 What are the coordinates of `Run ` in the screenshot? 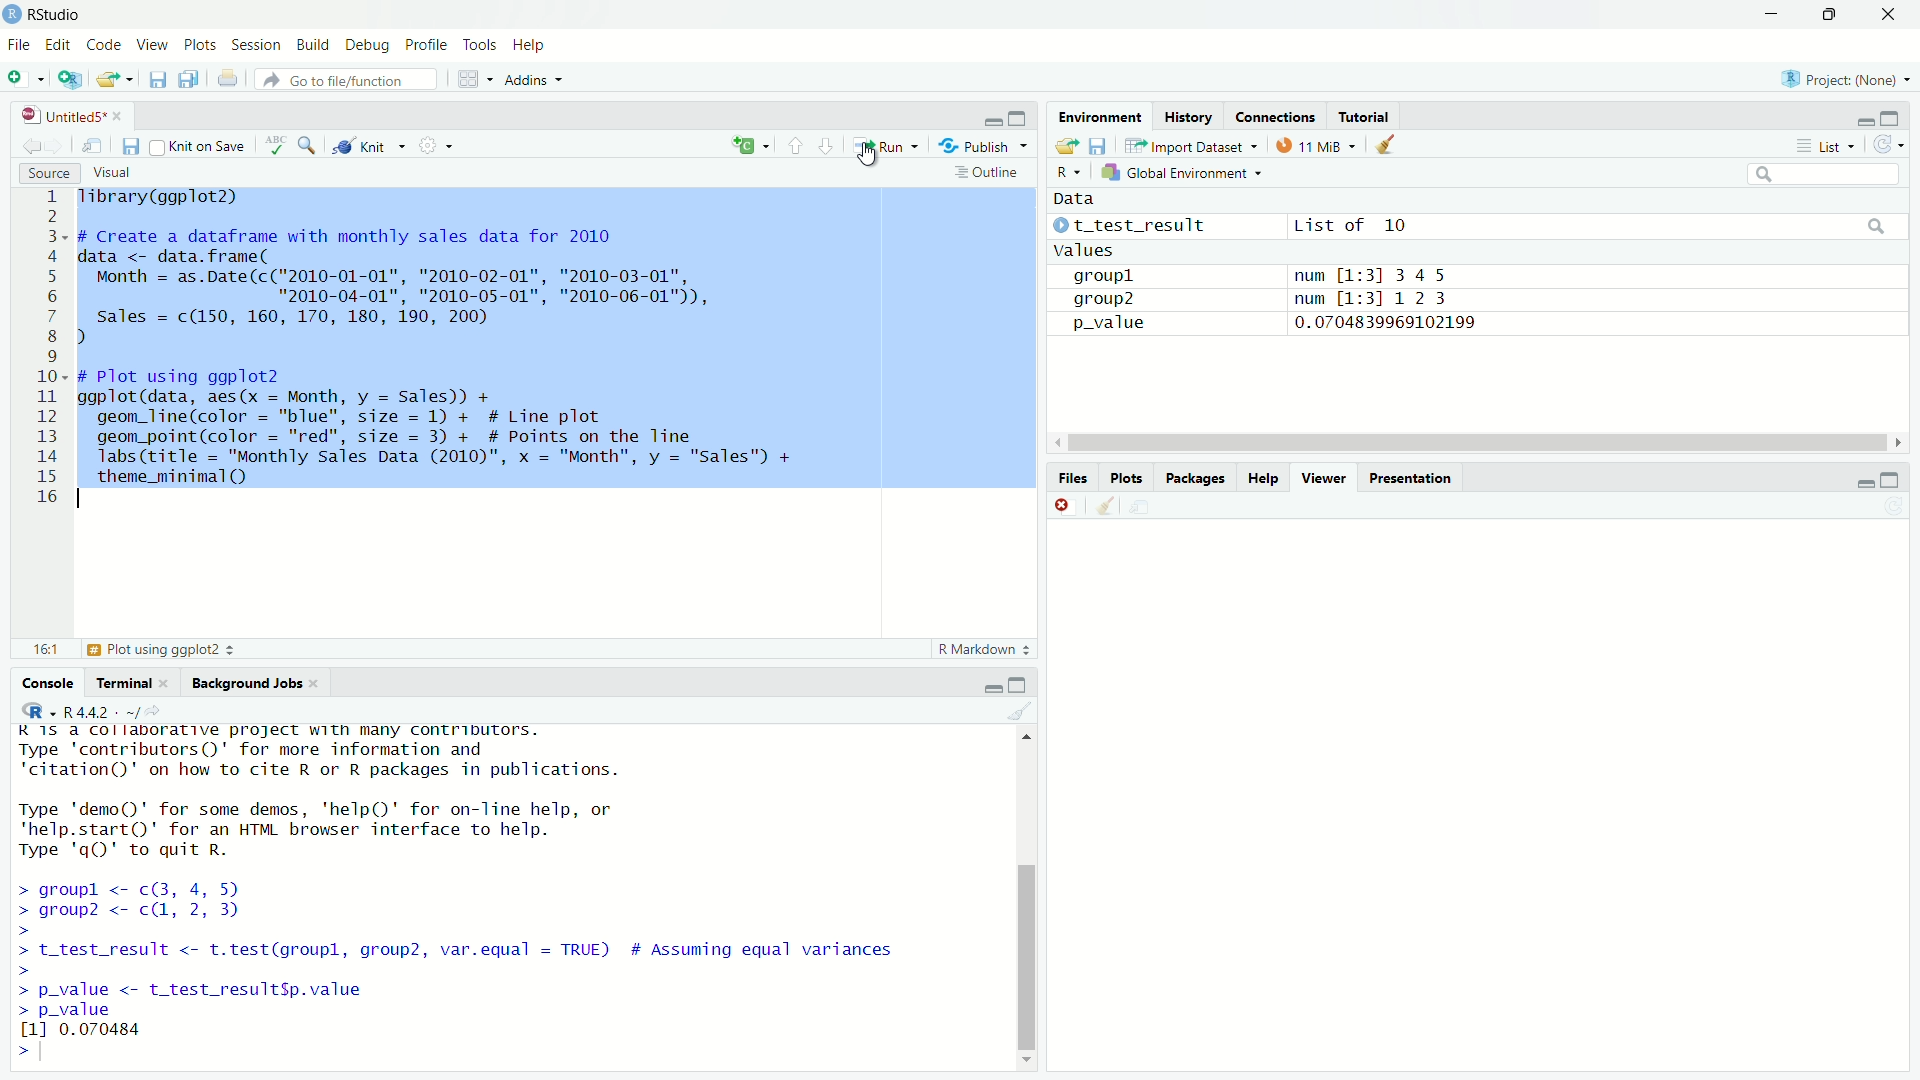 It's located at (887, 146).